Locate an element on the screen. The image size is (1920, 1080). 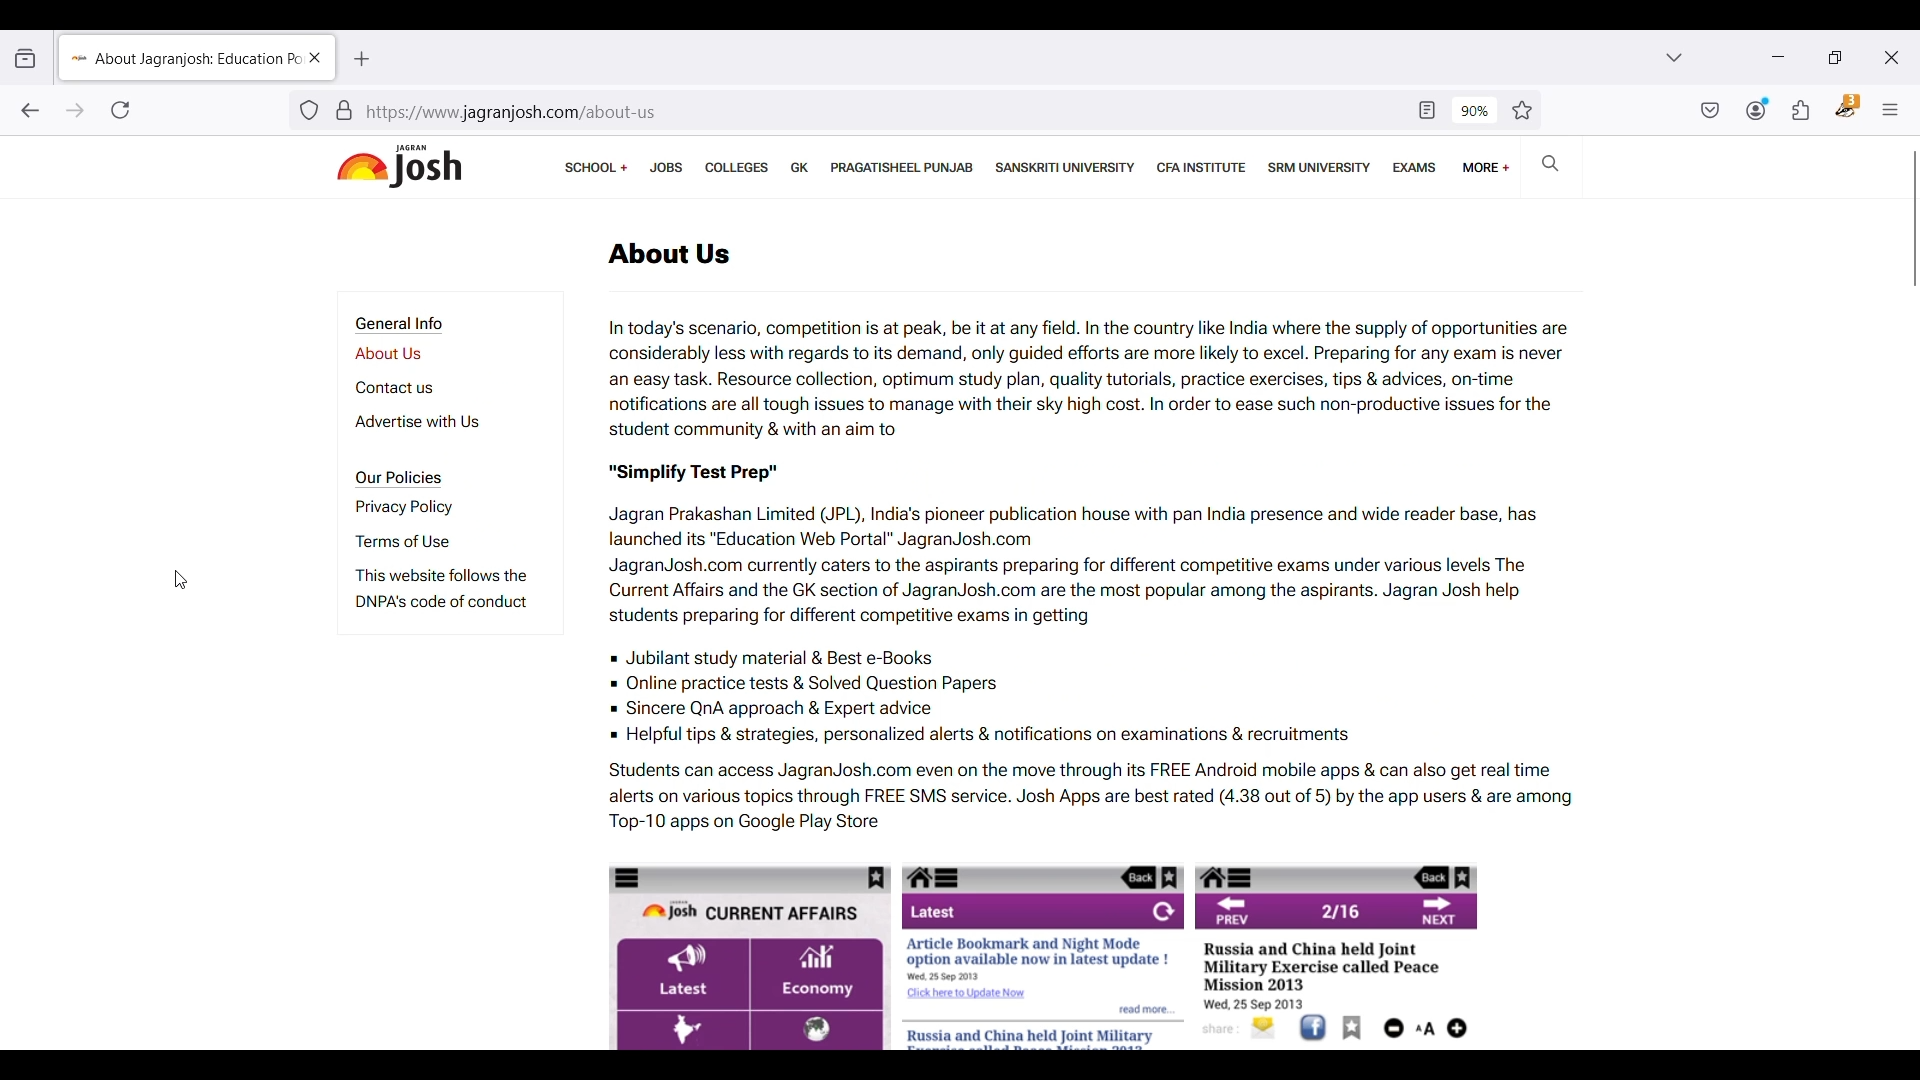
Sach on Jagran Josh is located at coordinates (1549, 162).